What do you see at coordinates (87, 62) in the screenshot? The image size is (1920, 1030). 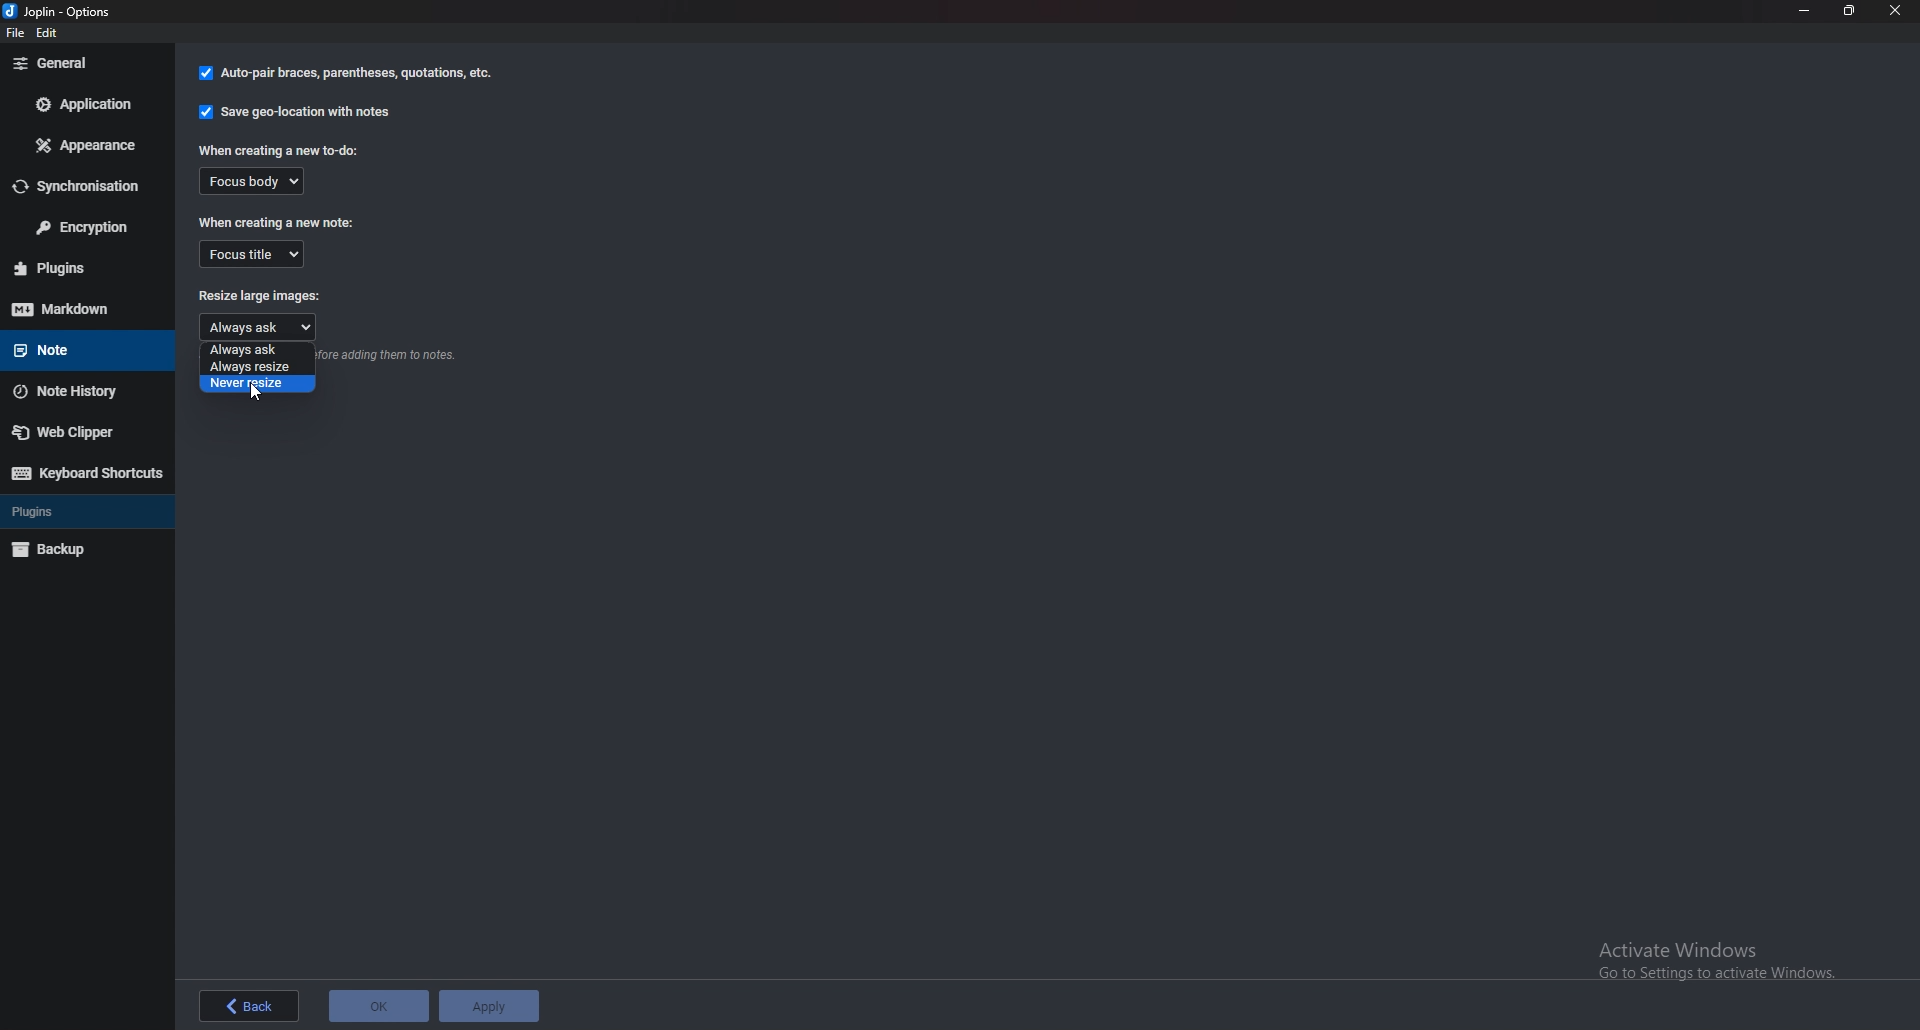 I see `General` at bounding box center [87, 62].